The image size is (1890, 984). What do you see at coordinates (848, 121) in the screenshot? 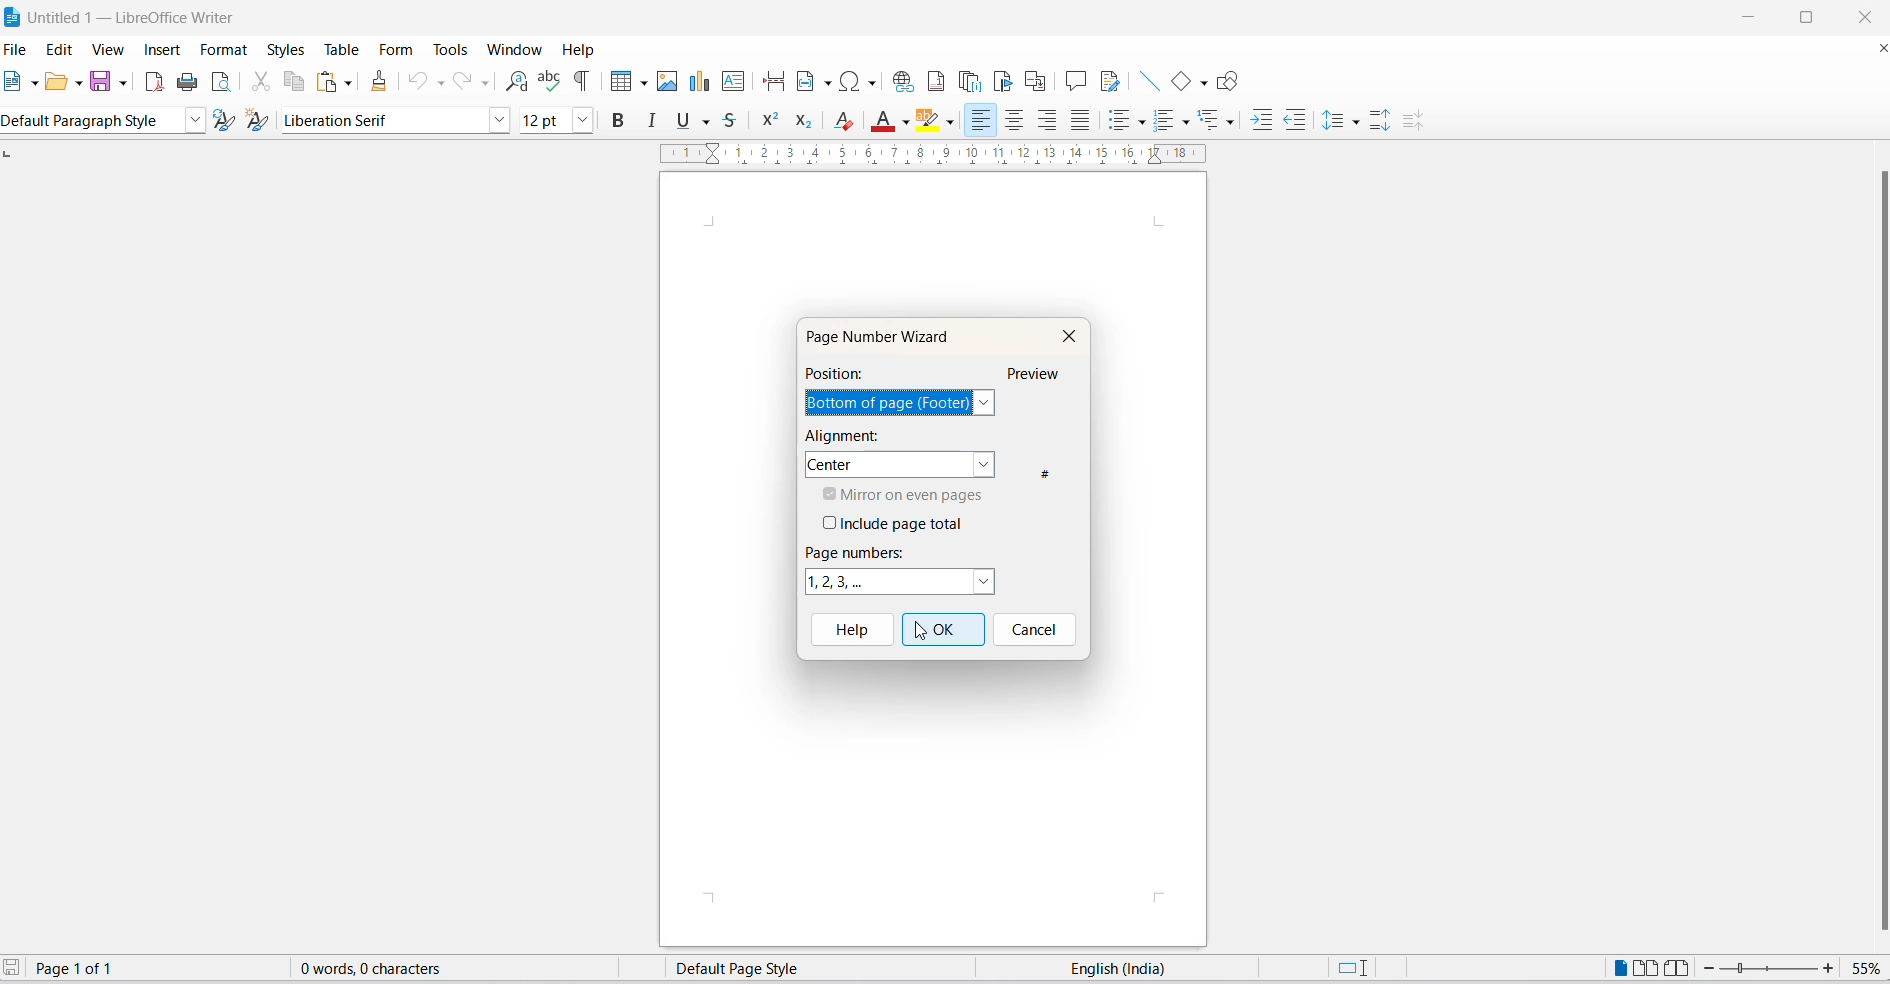
I see `clear direct formatting` at bounding box center [848, 121].